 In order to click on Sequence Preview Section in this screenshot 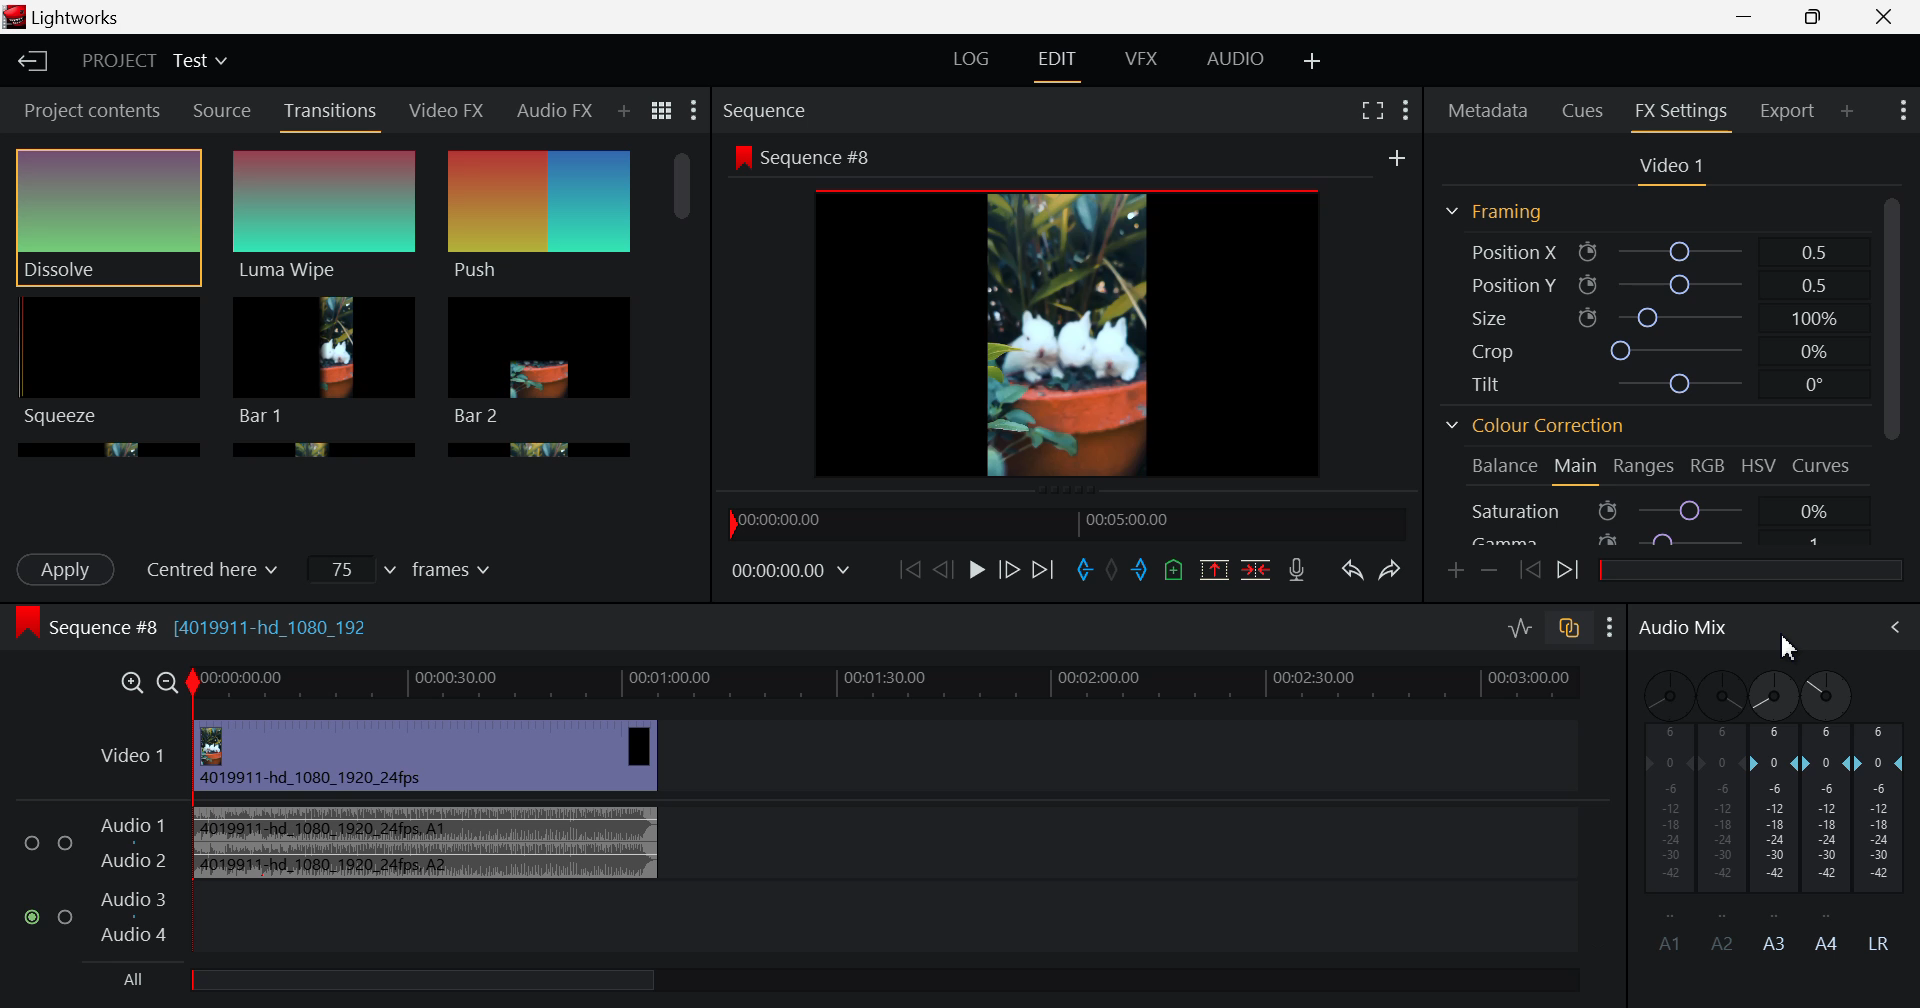, I will do `click(769, 110)`.